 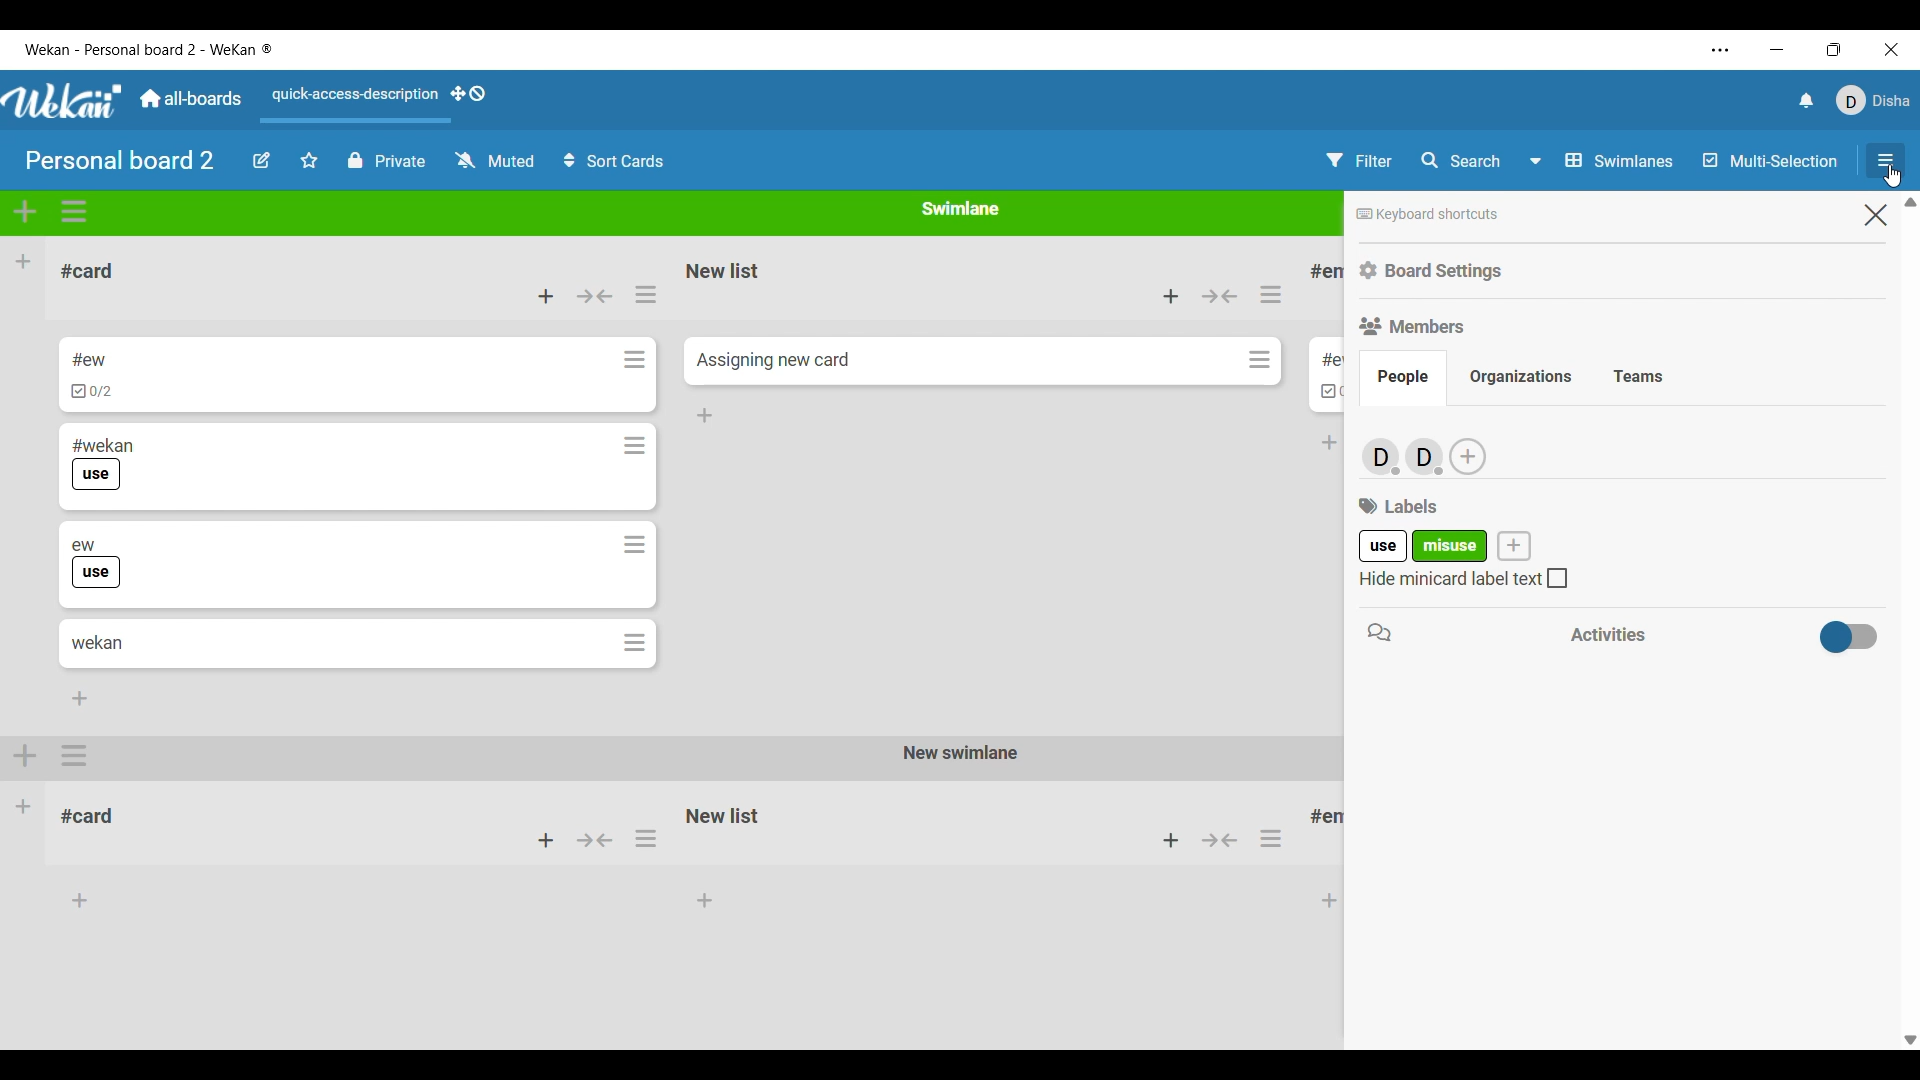 I want to click on Add more participants, so click(x=1468, y=456).